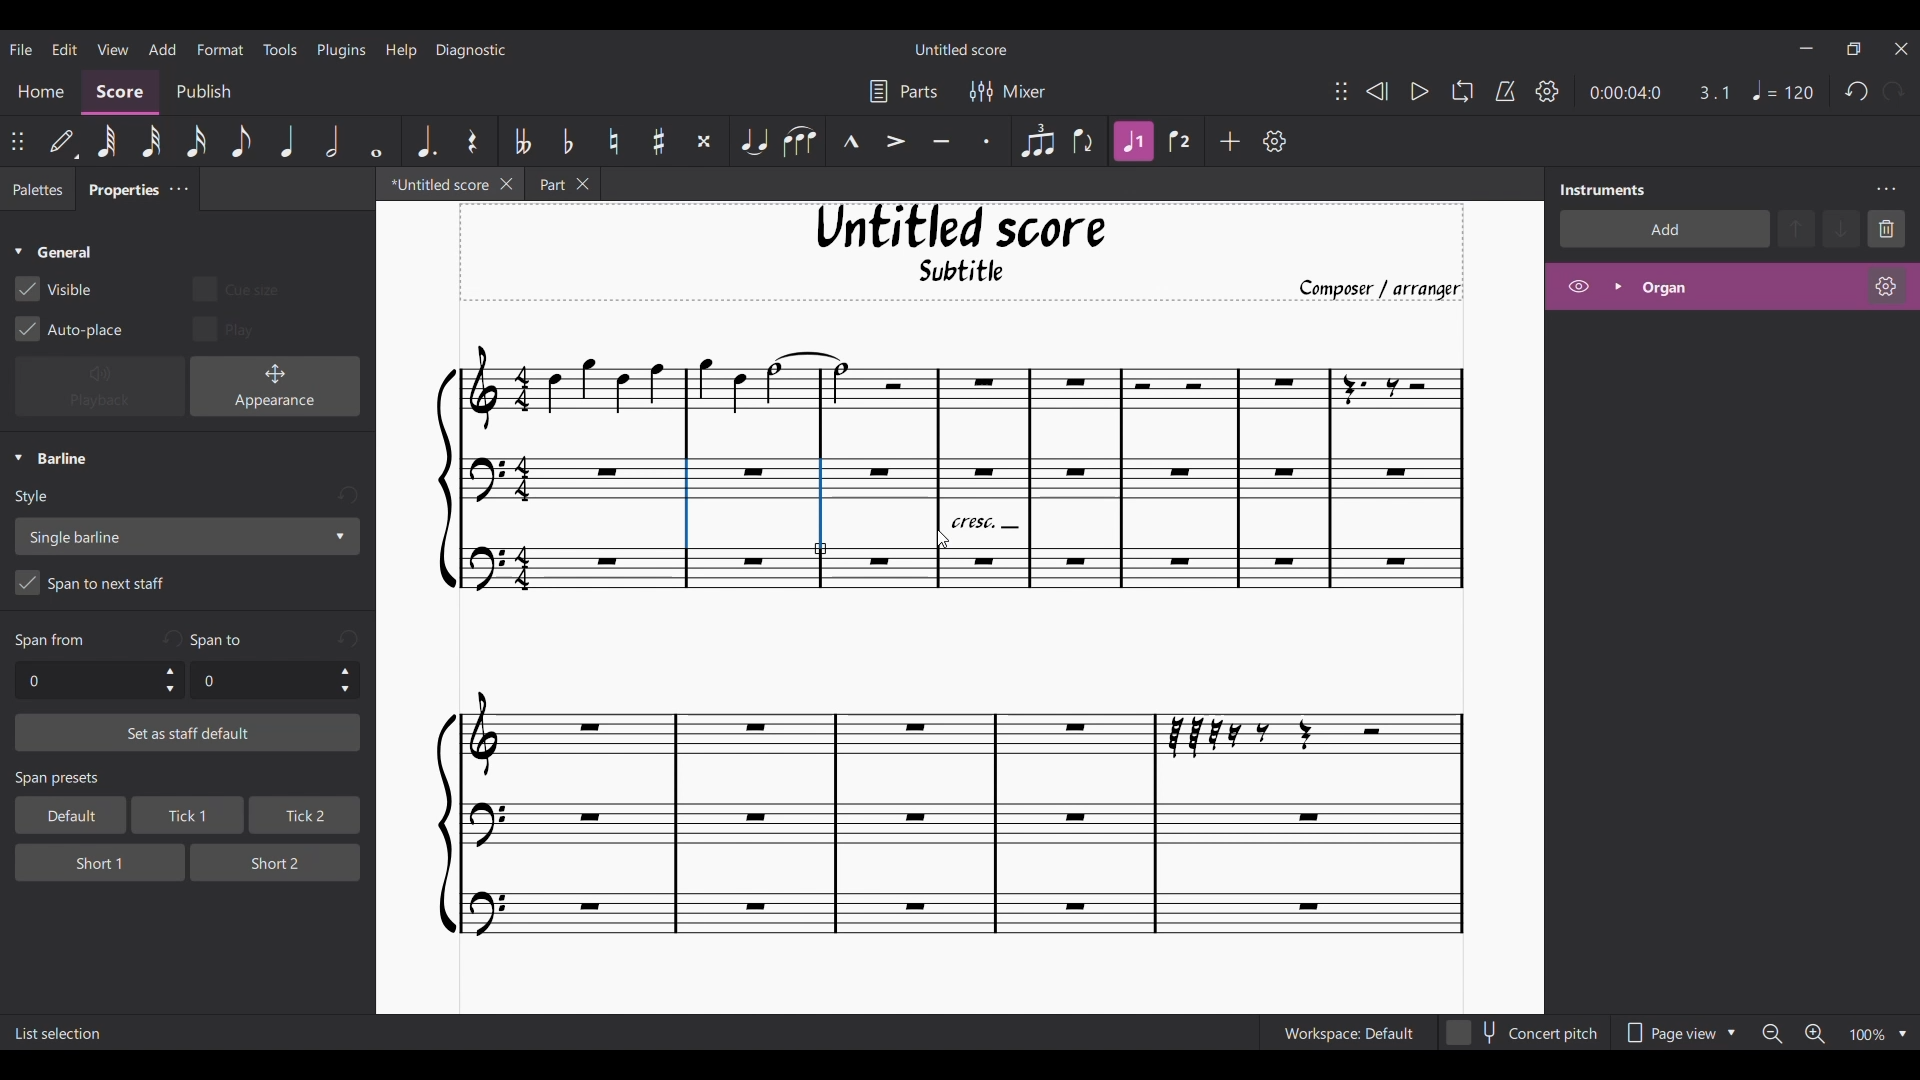 The height and width of the screenshot is (1080, 1920). What do you see at coordinates (186, 536) in the screenshot?
I see `single barline` at bounding box center [186, 536].